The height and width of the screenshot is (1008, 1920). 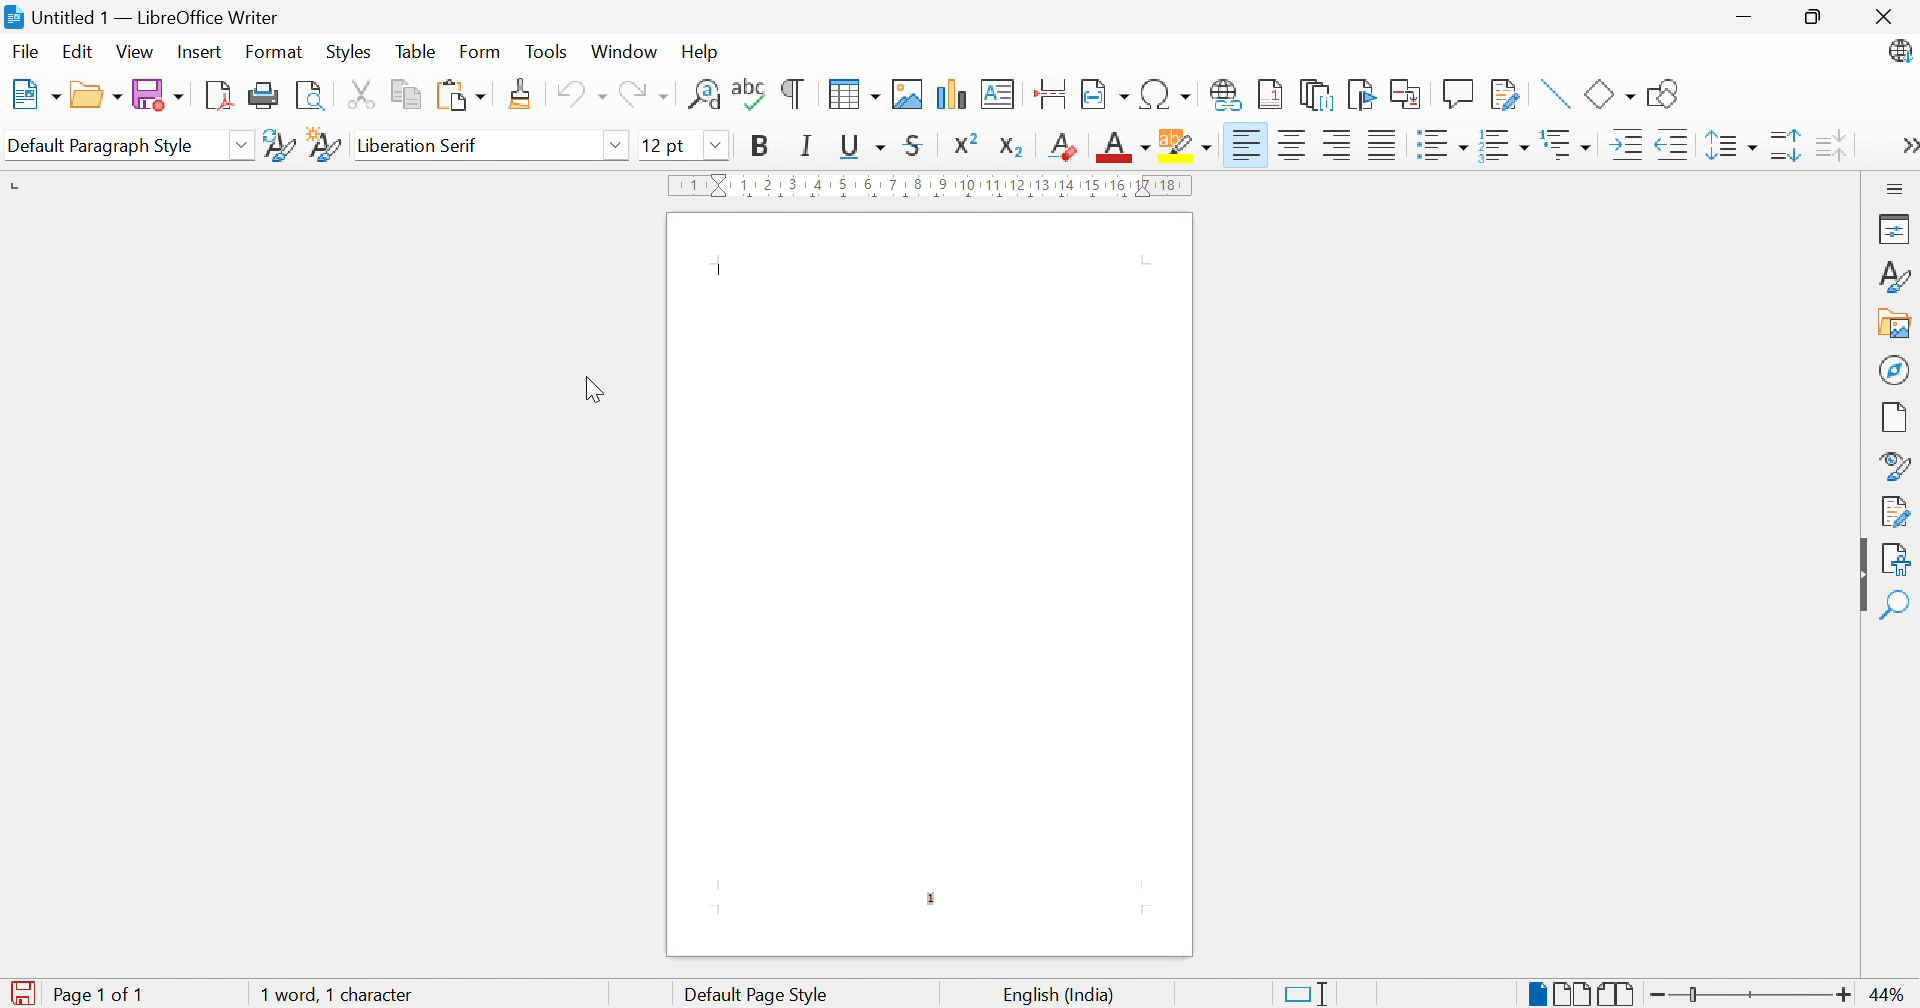 What do you see at coordinates (1577, 995) in the screenshot?
I see `Multiple-page view` at bounding box center [1577, 995].